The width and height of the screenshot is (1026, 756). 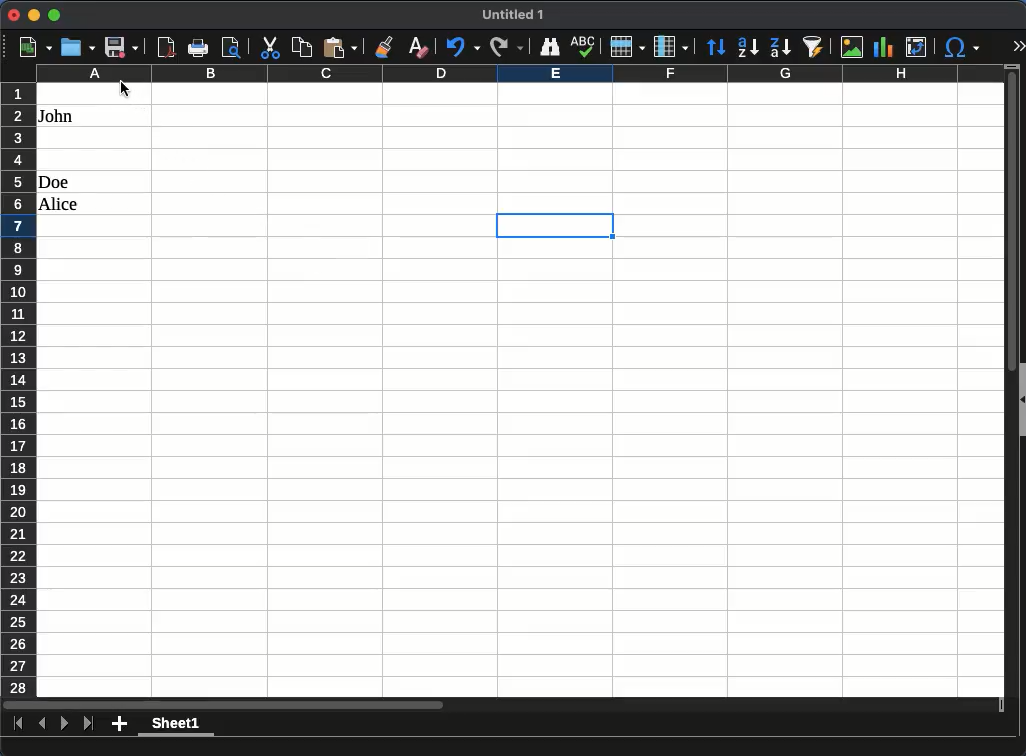 I want to click on save, so click(x=120, y=47).